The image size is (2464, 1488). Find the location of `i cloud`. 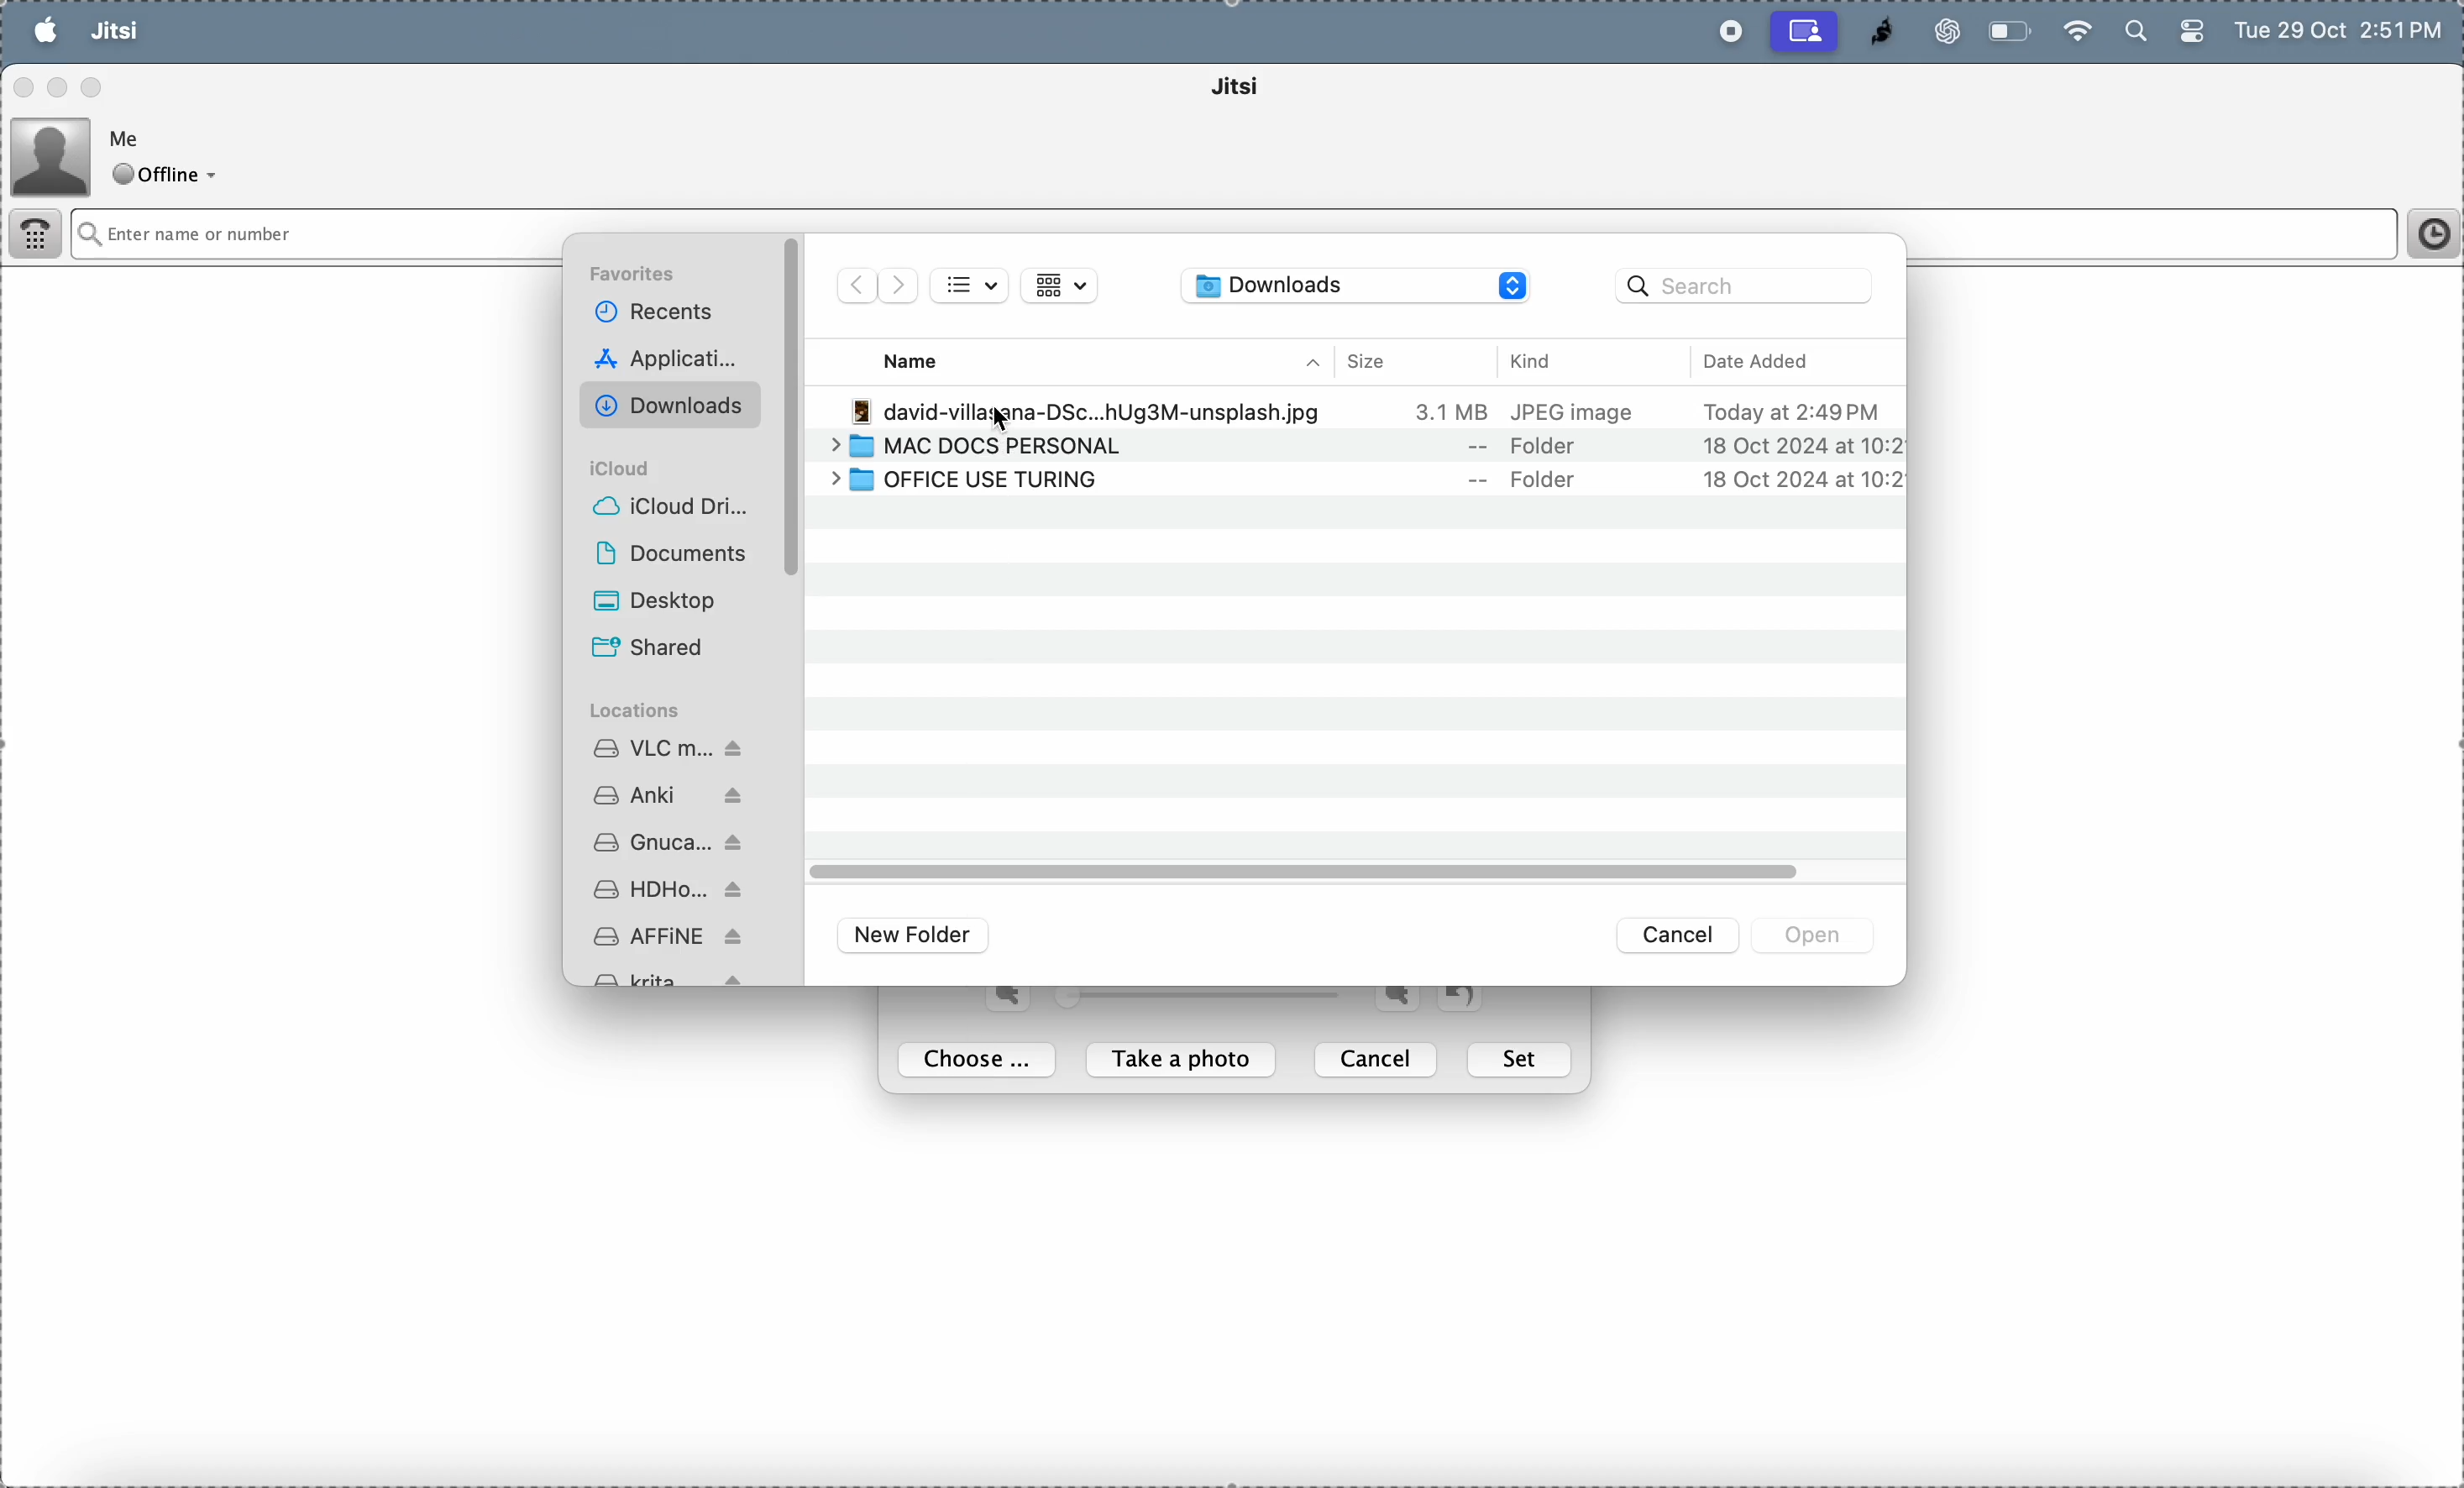

i cloud is located at coordinates (632, 467).